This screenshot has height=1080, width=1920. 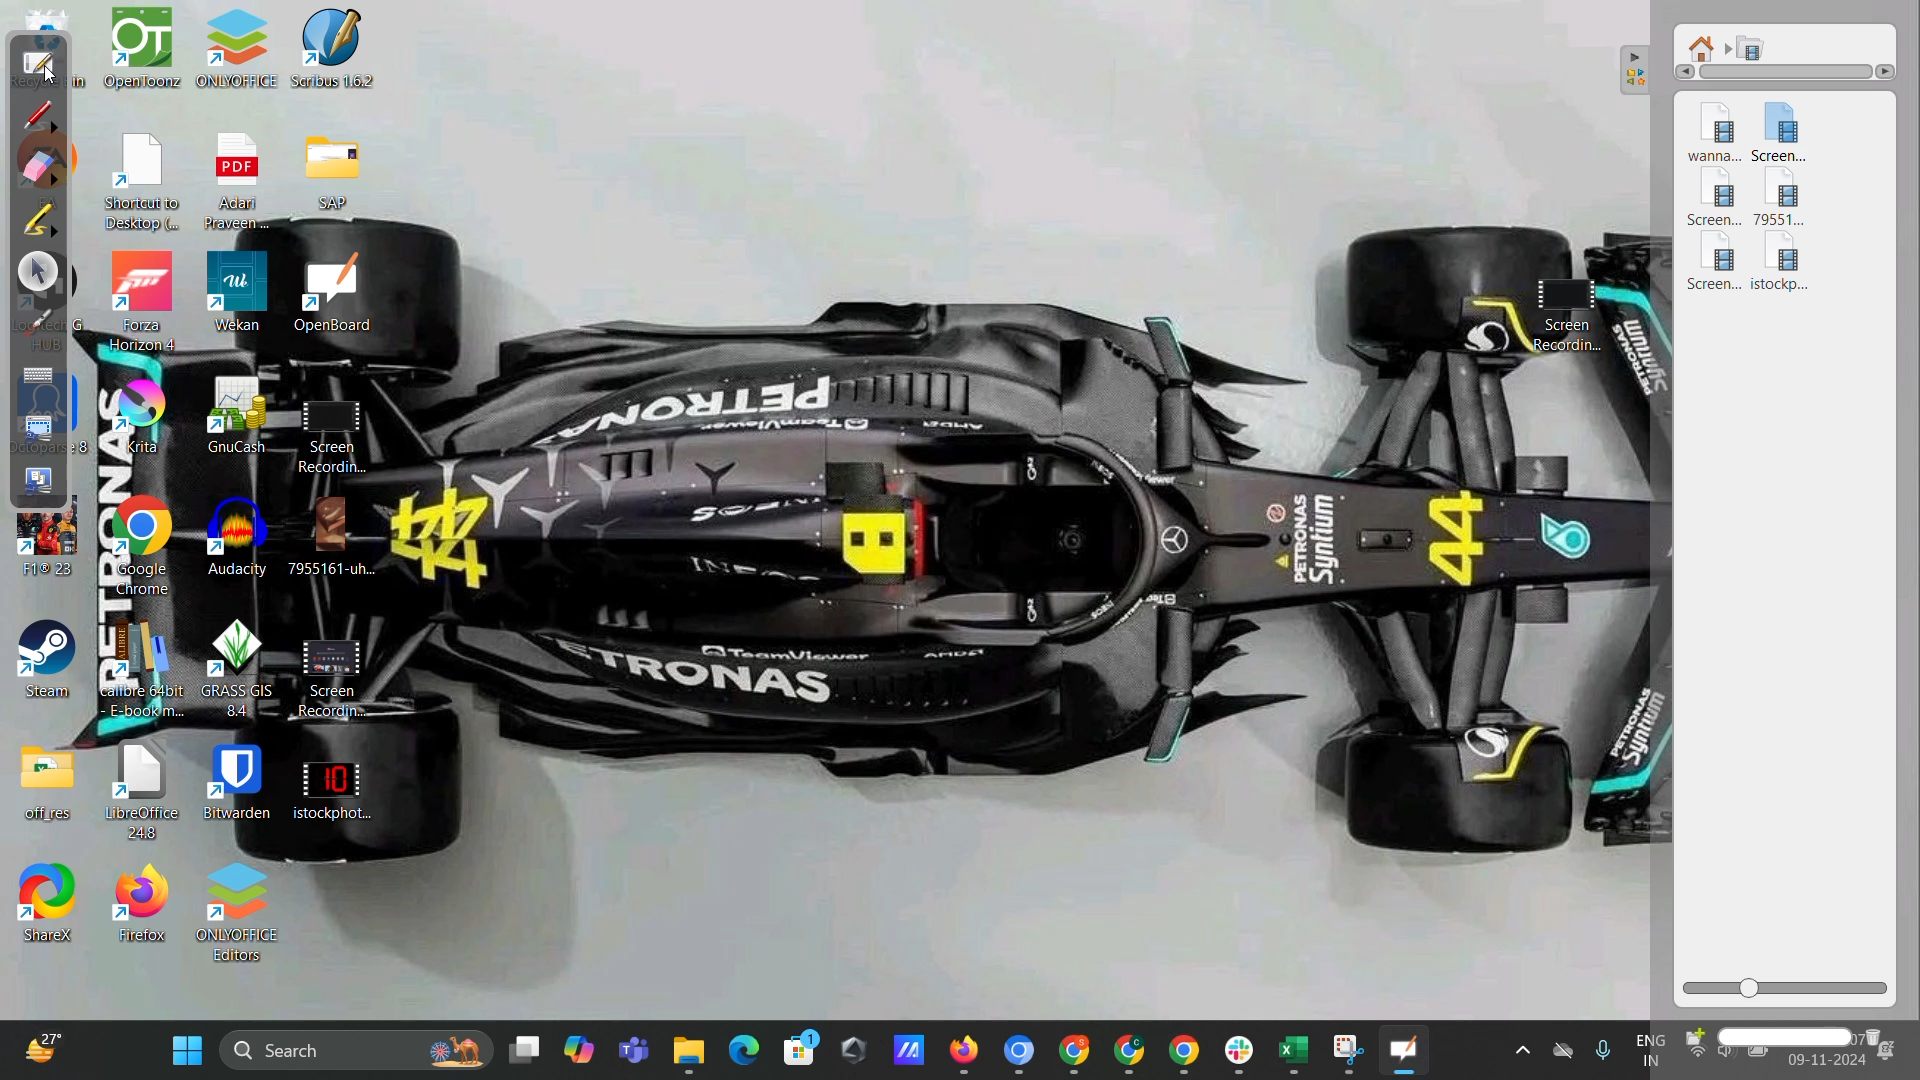 I want to click on Left arrow, so click(x=1890, y=69).